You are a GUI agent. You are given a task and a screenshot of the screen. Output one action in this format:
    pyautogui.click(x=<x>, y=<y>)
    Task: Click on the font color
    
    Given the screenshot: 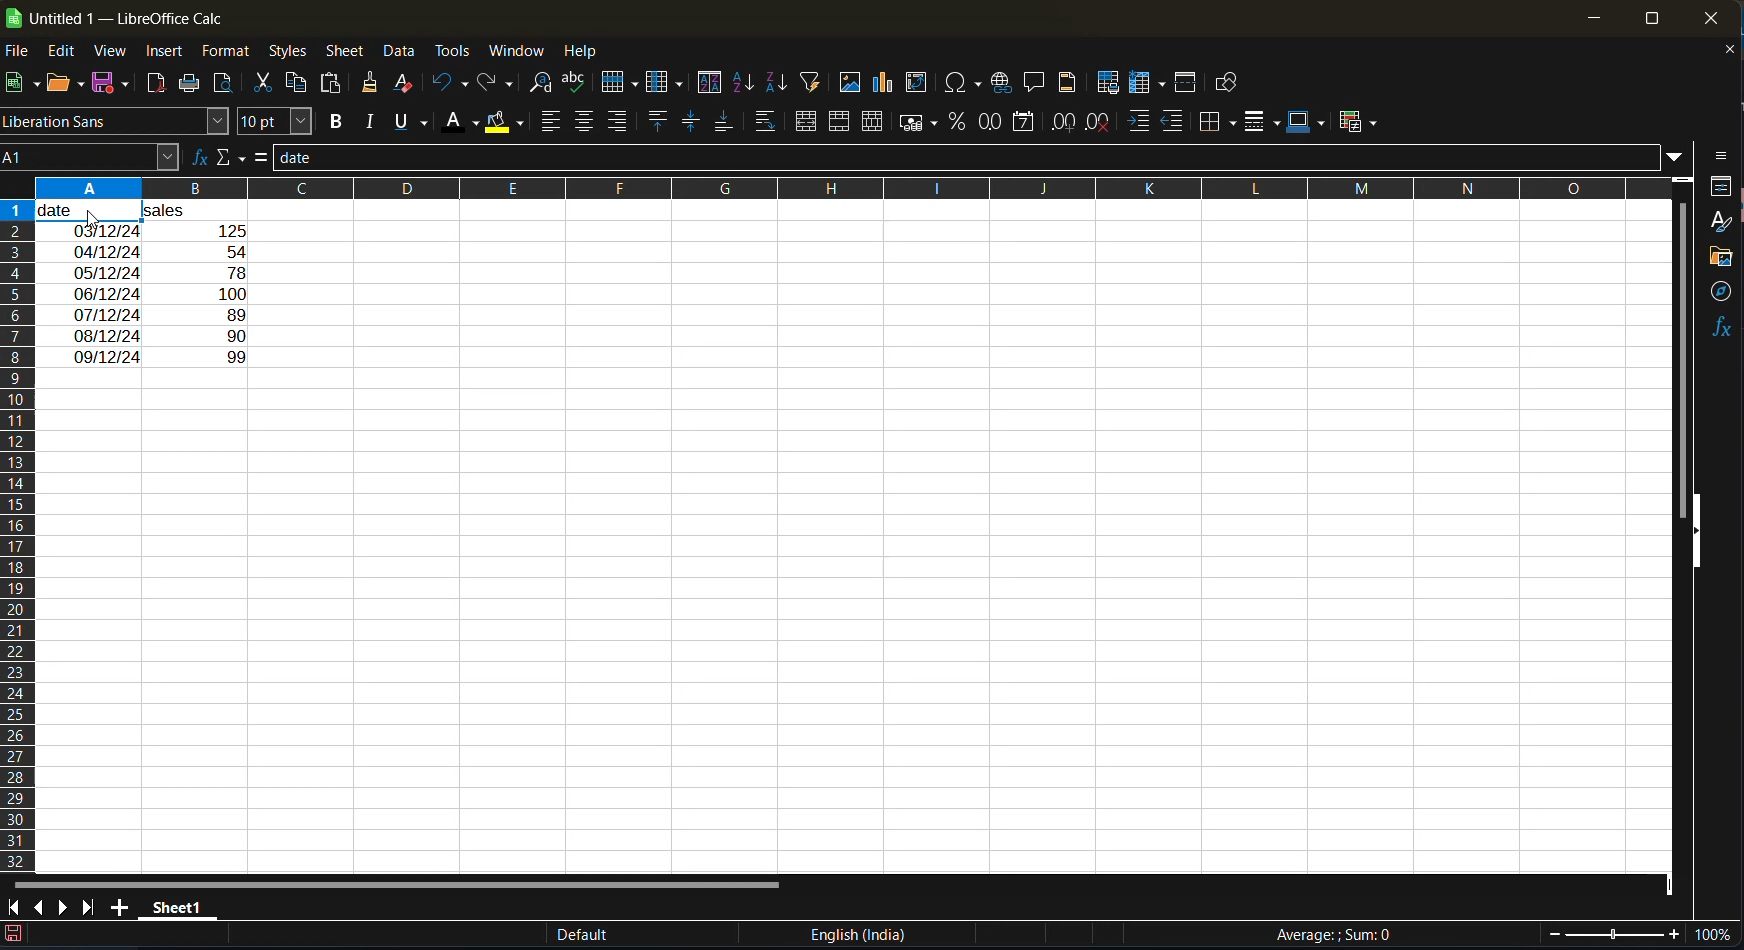 What is the action you would take?
    pyautogui.click(x=466, y=120)
    